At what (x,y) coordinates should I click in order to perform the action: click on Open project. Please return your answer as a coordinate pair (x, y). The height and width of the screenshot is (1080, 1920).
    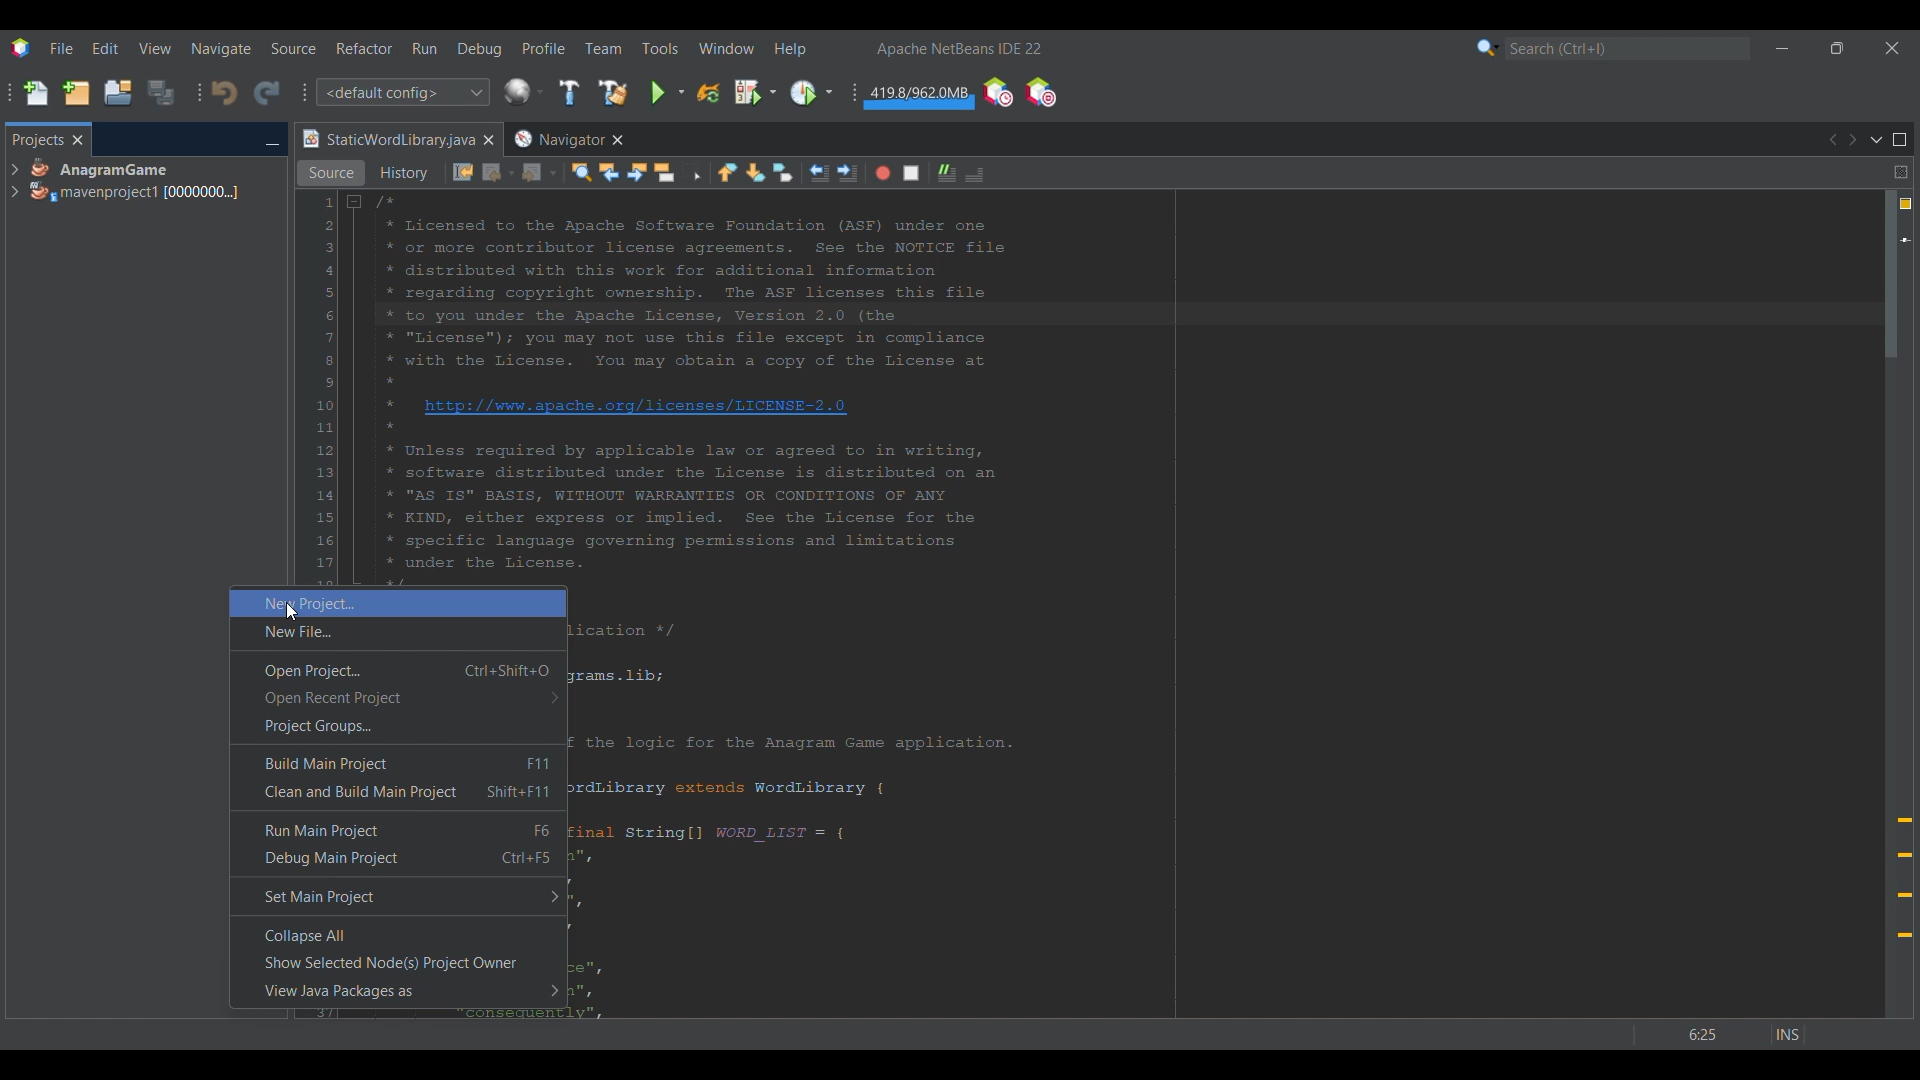
    Looking at the image, I should click on (399, 671).